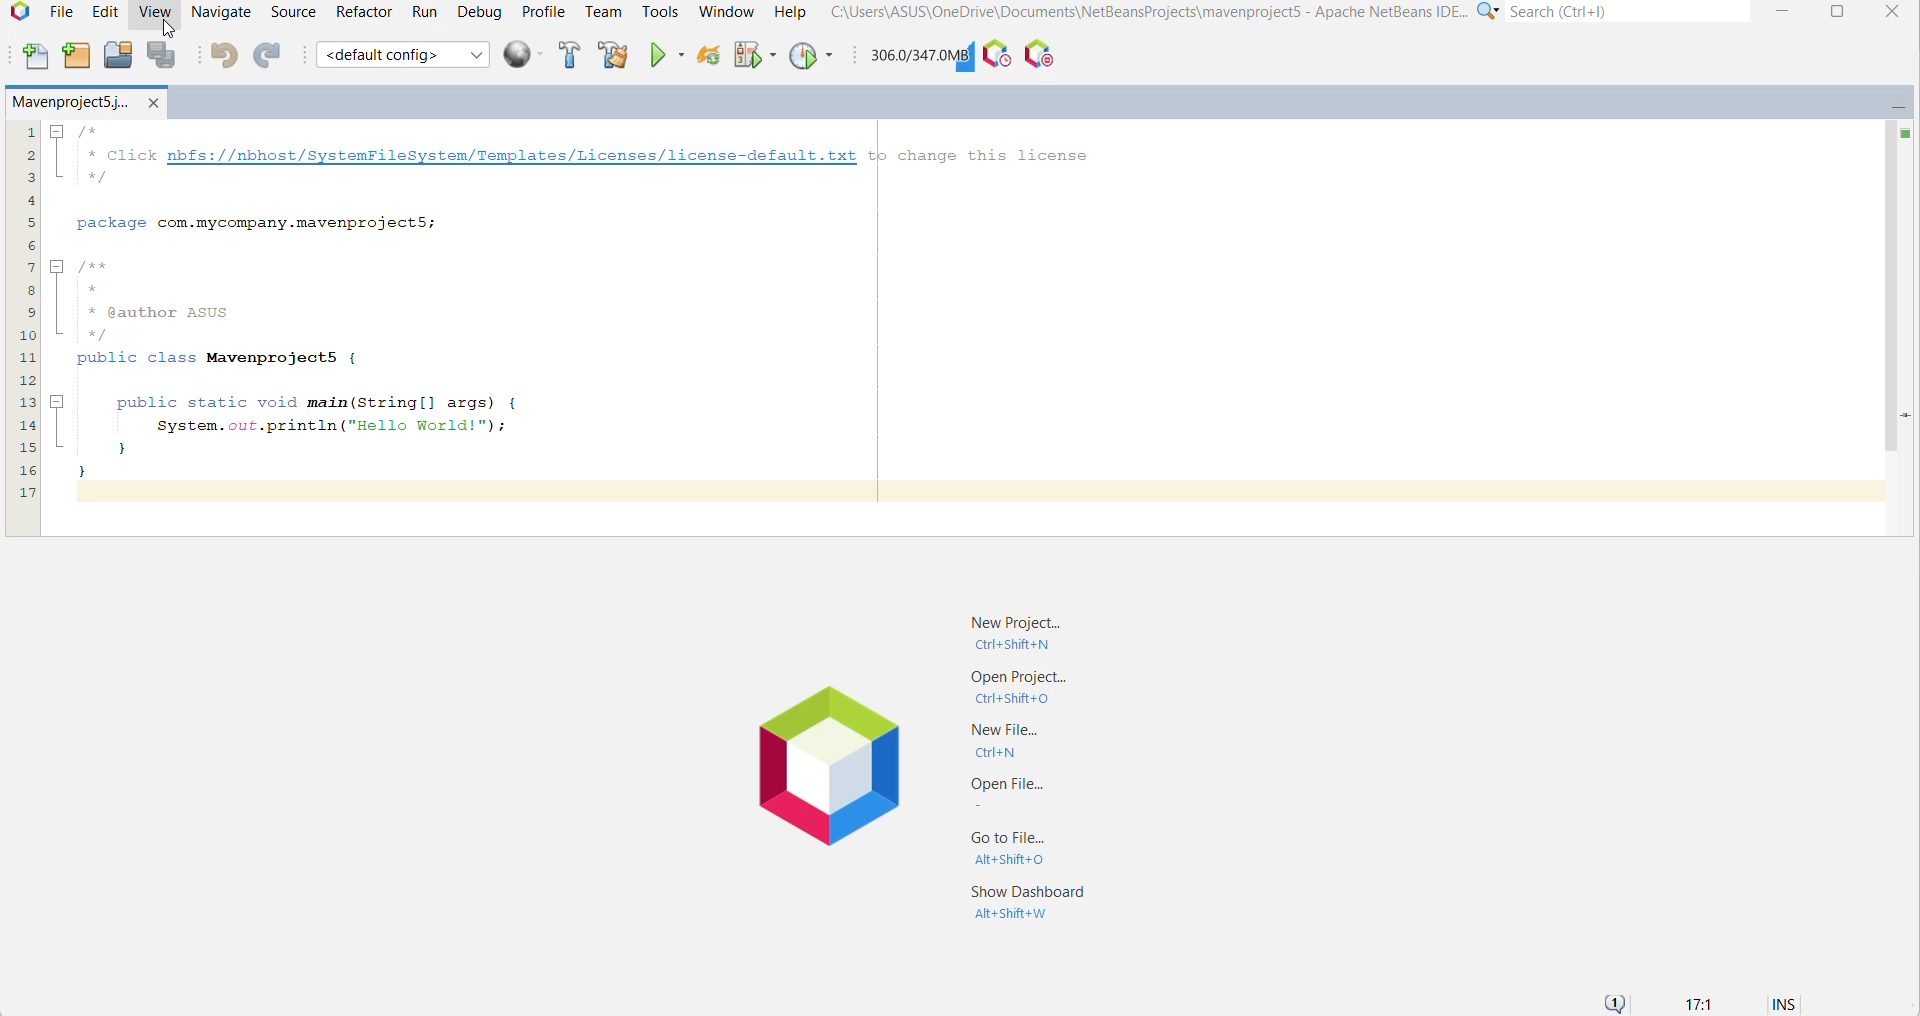 The image size is (1920, 1016). I want to click on C"\Users\ASUS\OneDrive\Documents\NetBeansProjects\mavenproject5 - Apache NetBeans IDE..., so click(1143, 13).